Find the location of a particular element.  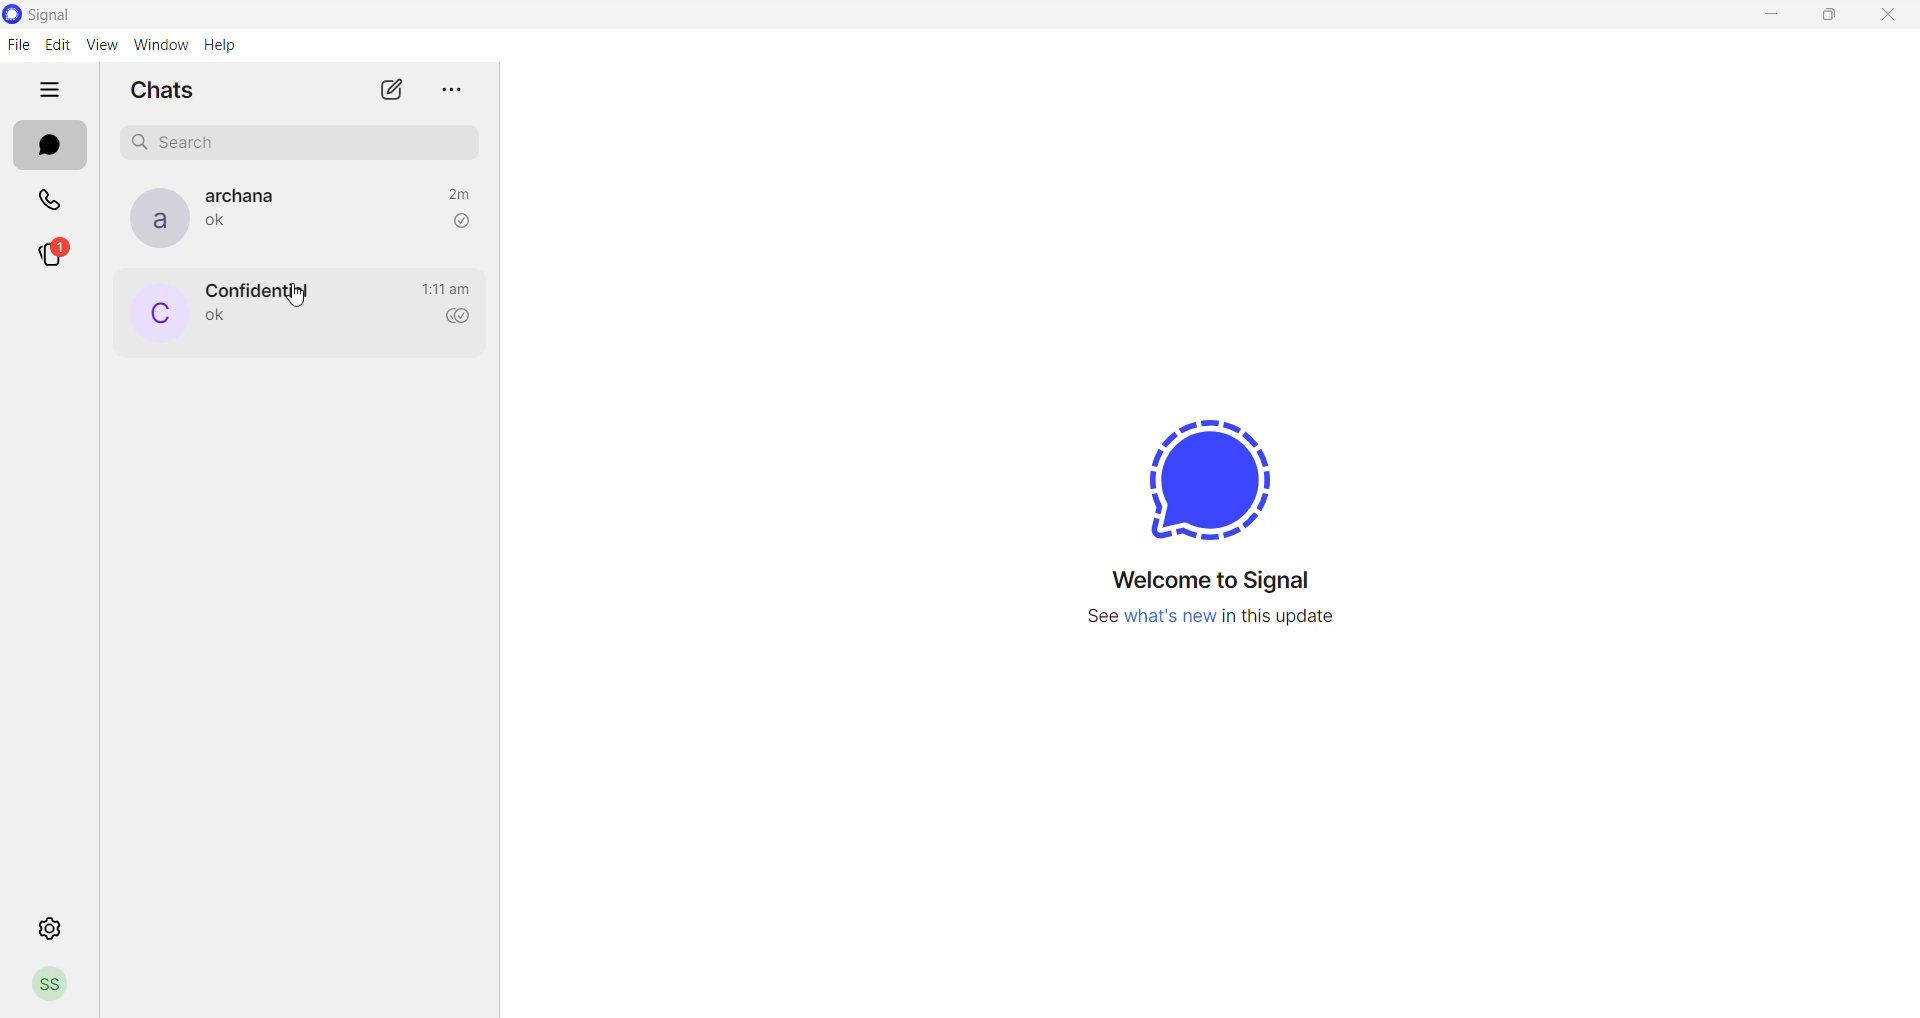

file is located at coordinates (17, 47).